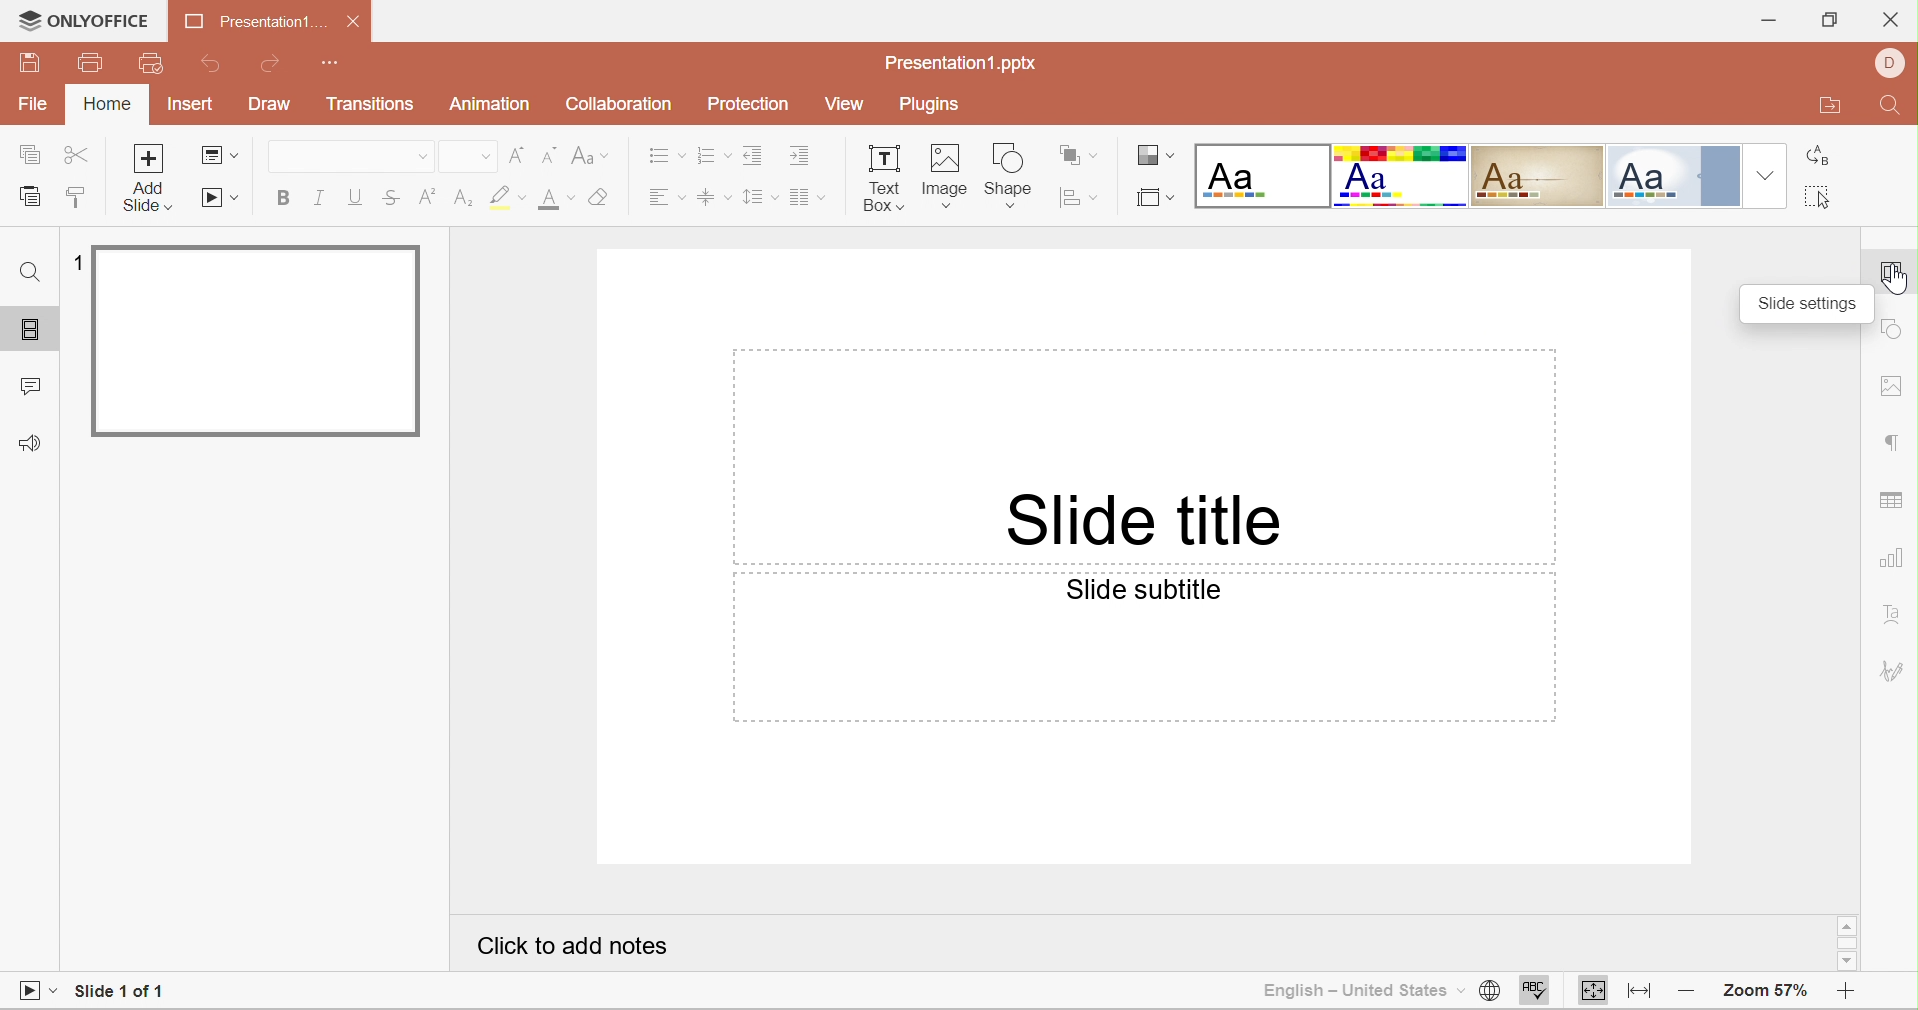  Describe the element at coordinates (753, 154) in the screenshot. I see `Decrease Indent` at that location.